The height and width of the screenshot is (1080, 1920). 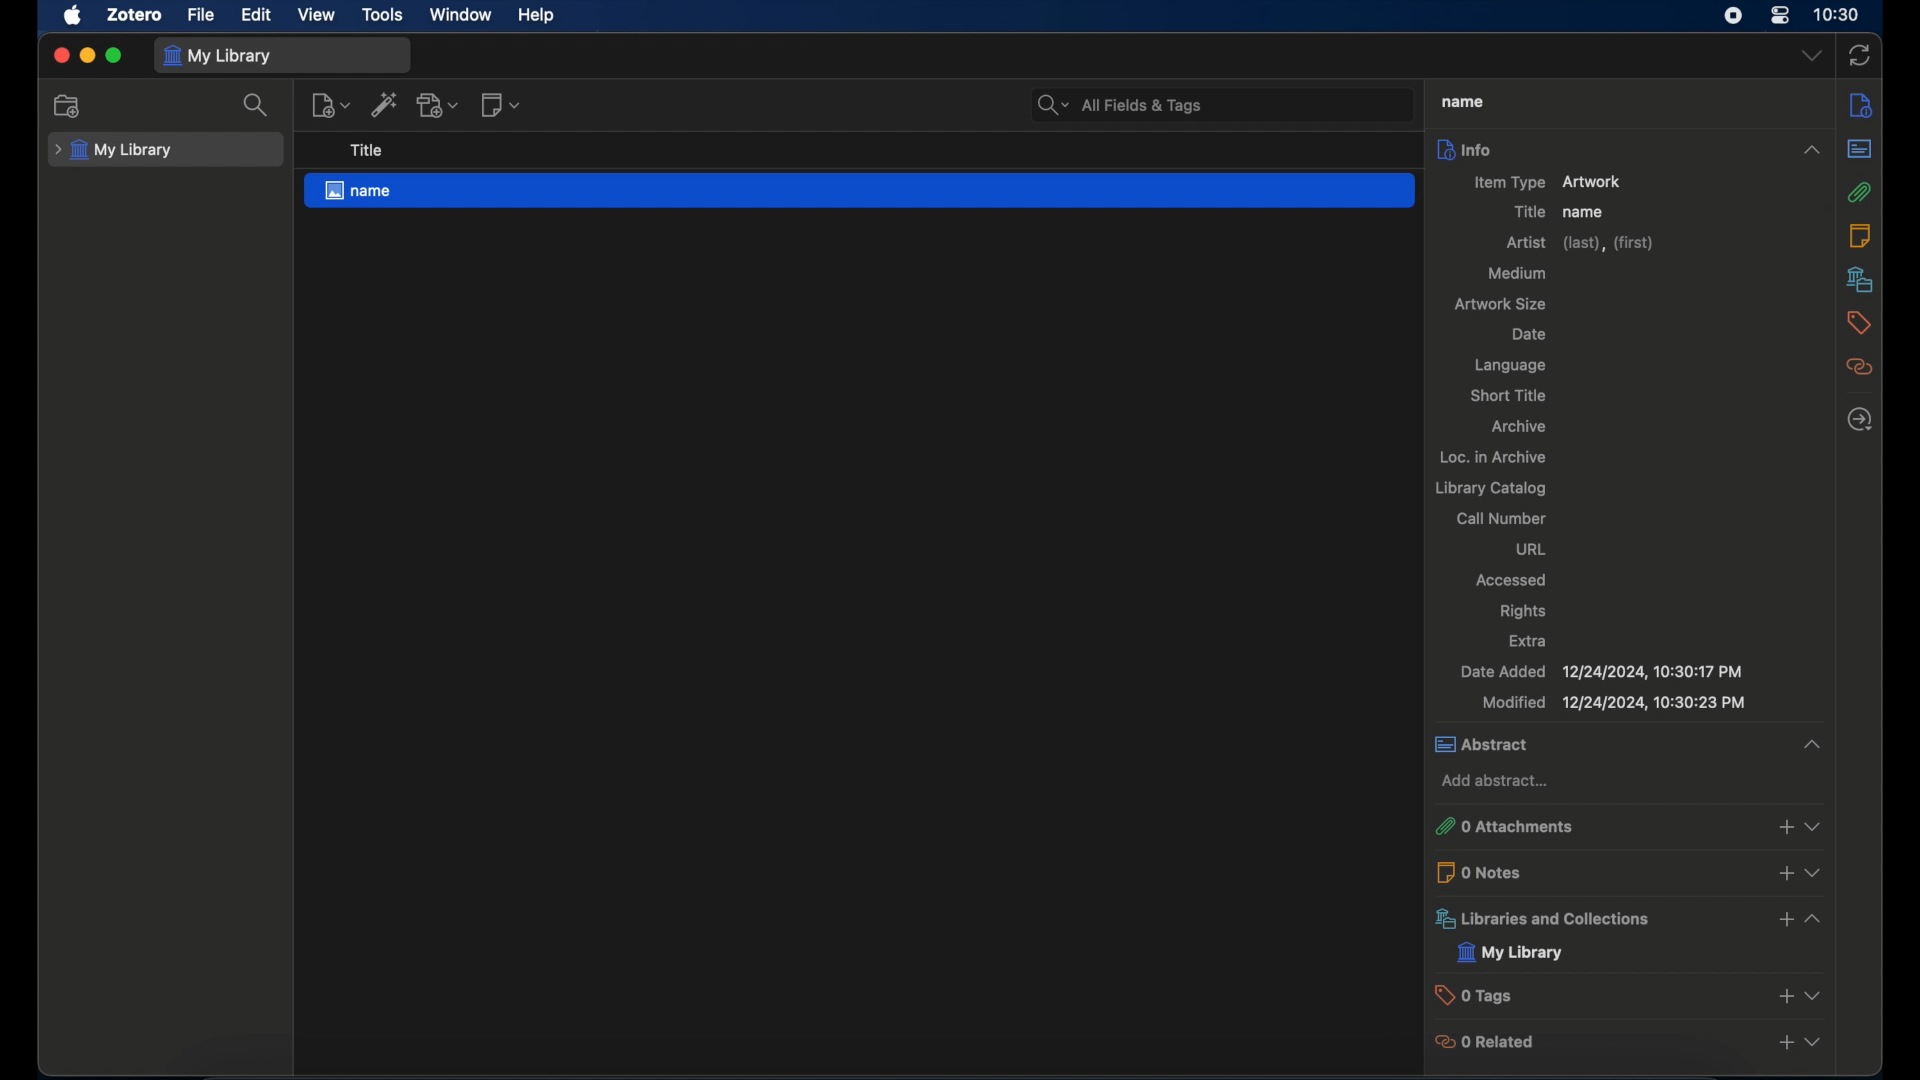 I want to click on notes, so click(x=1862, y=104).